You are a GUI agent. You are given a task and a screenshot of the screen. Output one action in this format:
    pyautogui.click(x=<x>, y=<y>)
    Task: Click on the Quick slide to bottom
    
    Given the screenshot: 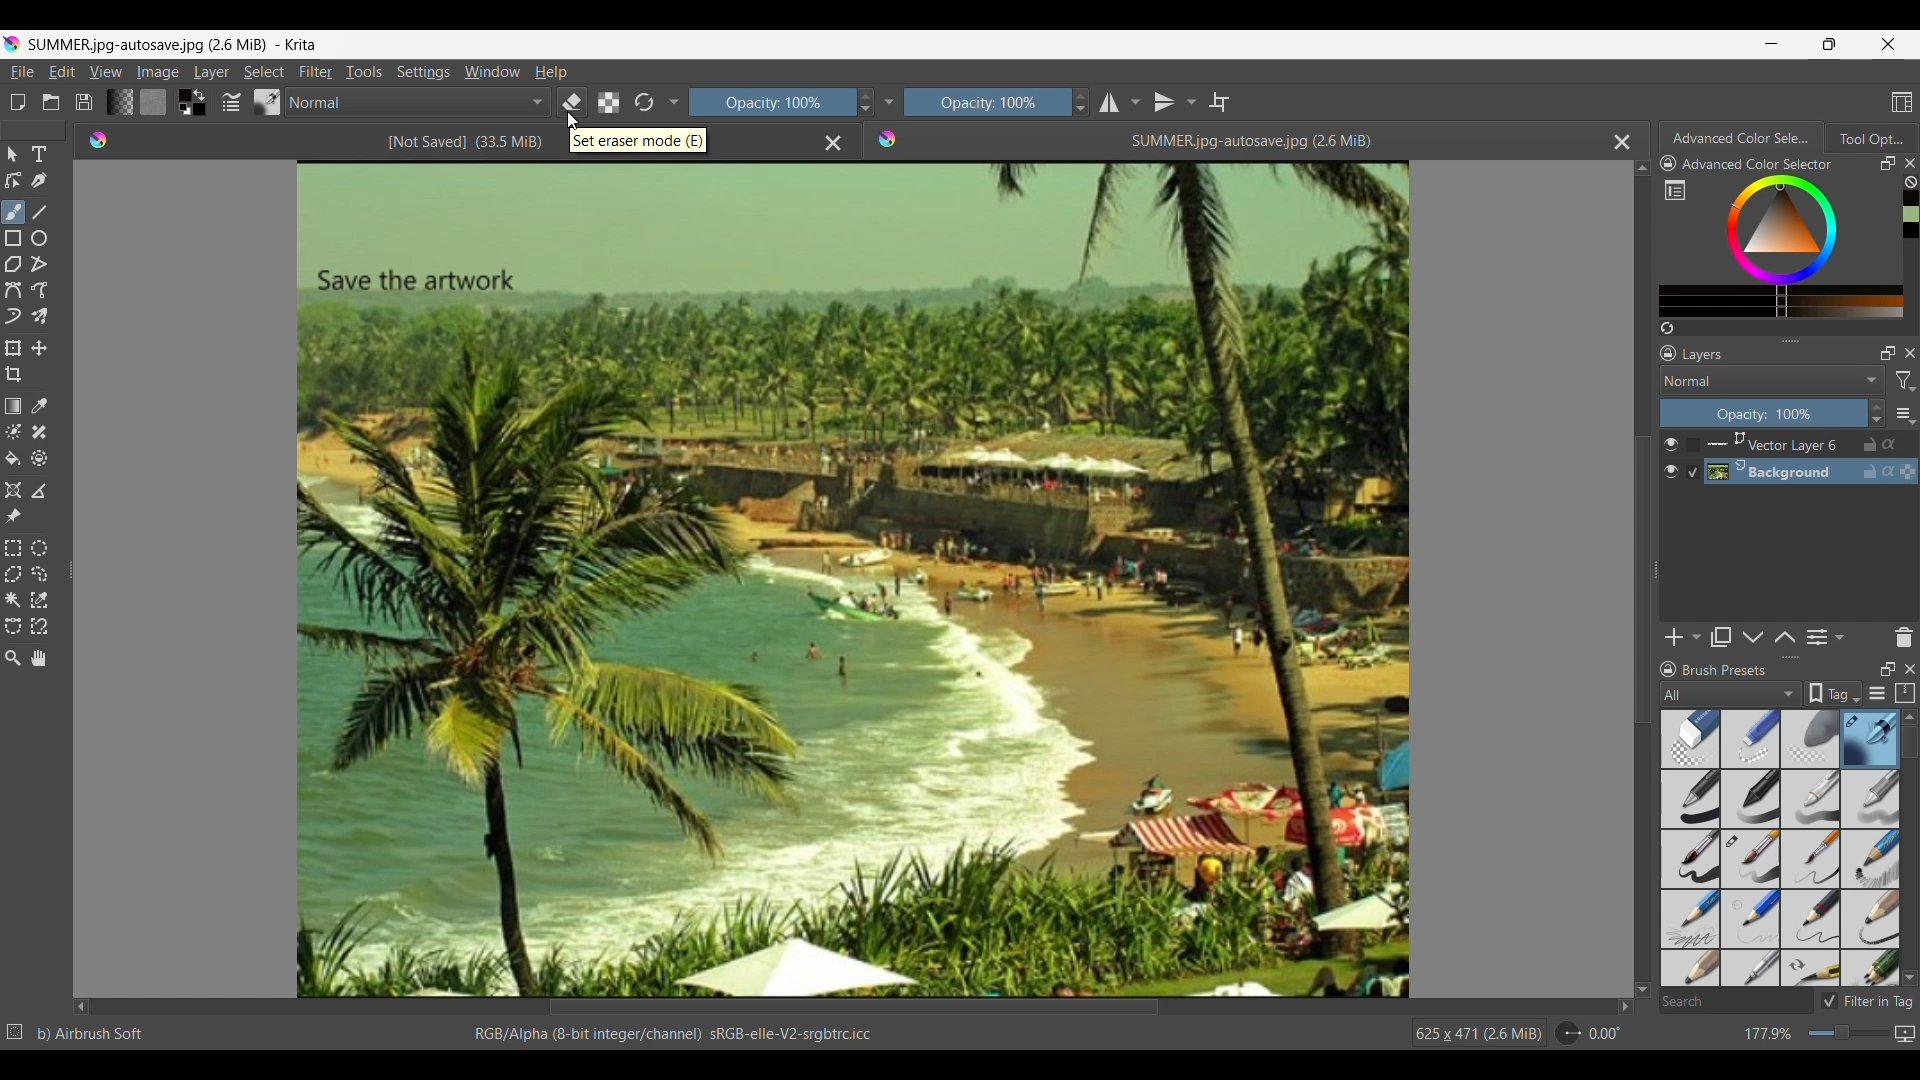 What is the action you would take?
    pyautogui.click(x=1642, y=990)
    